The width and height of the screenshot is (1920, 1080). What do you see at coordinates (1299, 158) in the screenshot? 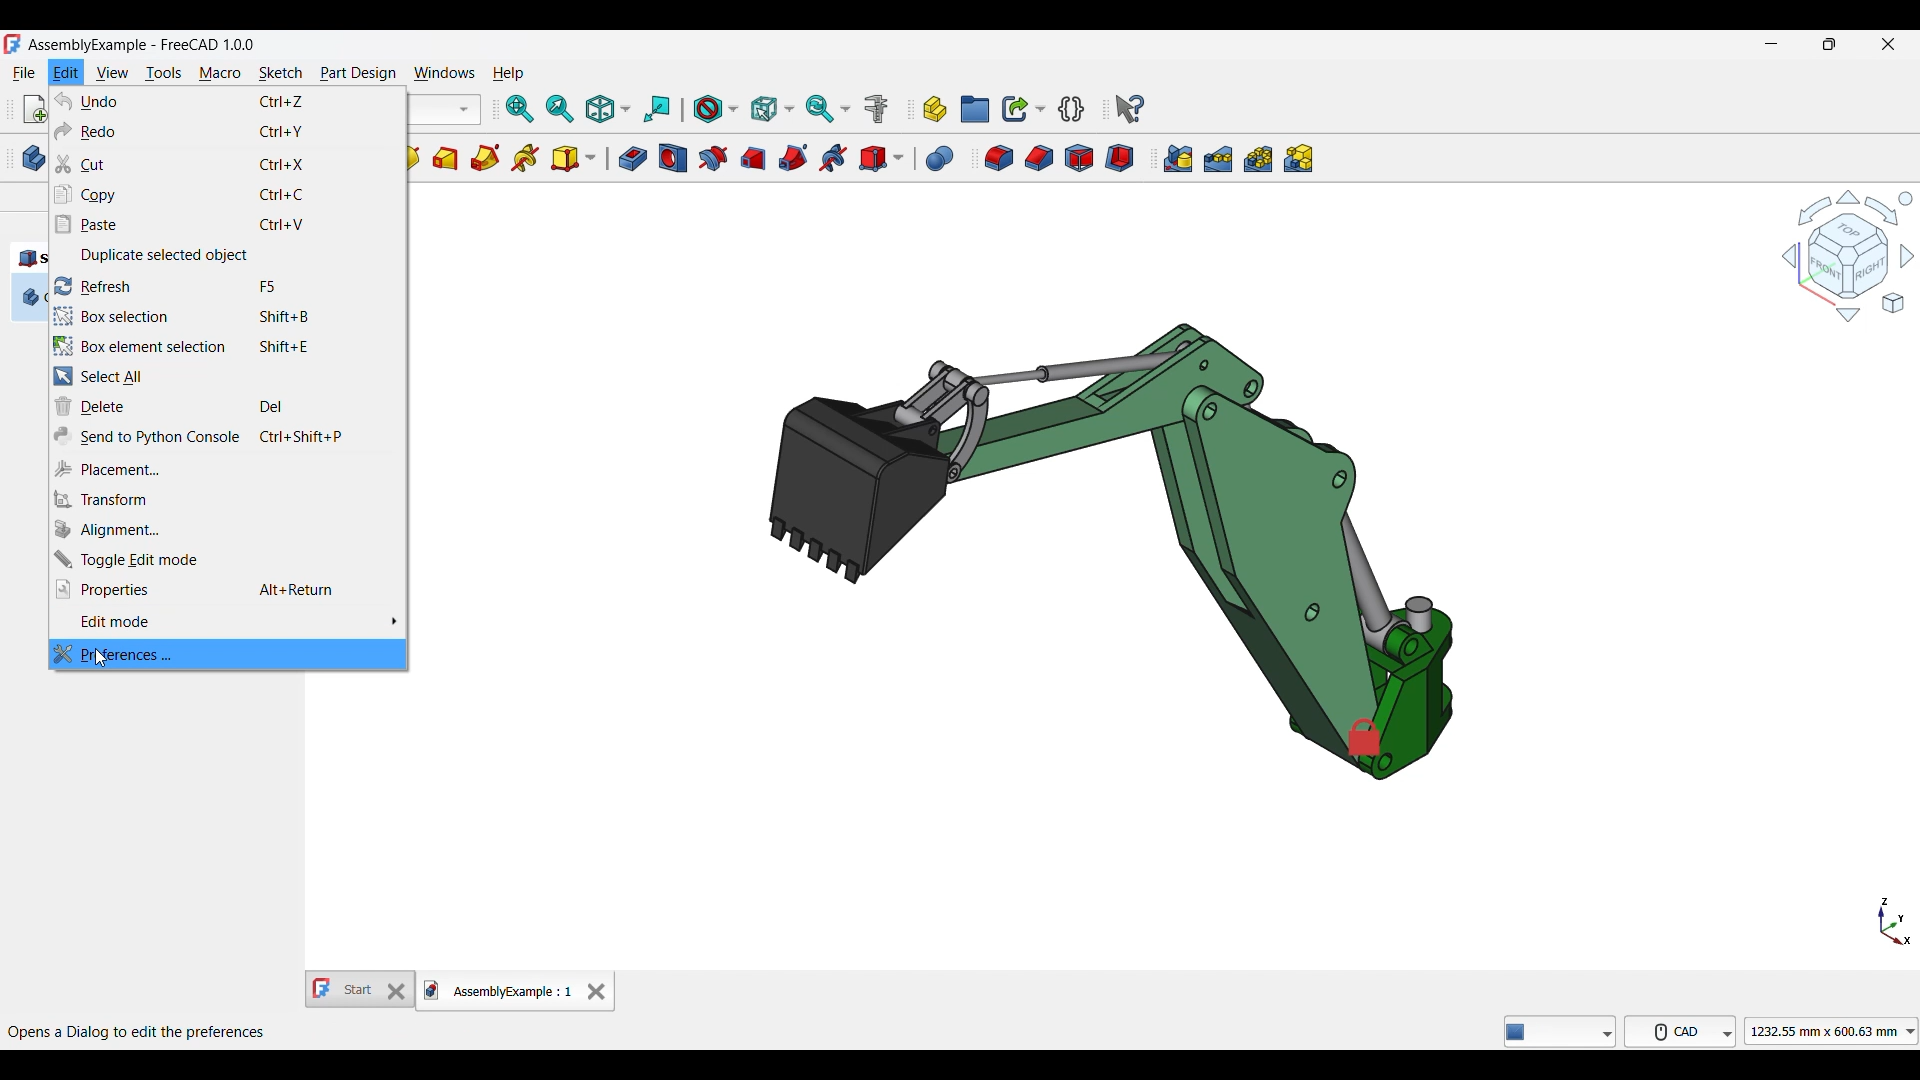
I see `Create multiTransform` at bounding box center [1299, 158].